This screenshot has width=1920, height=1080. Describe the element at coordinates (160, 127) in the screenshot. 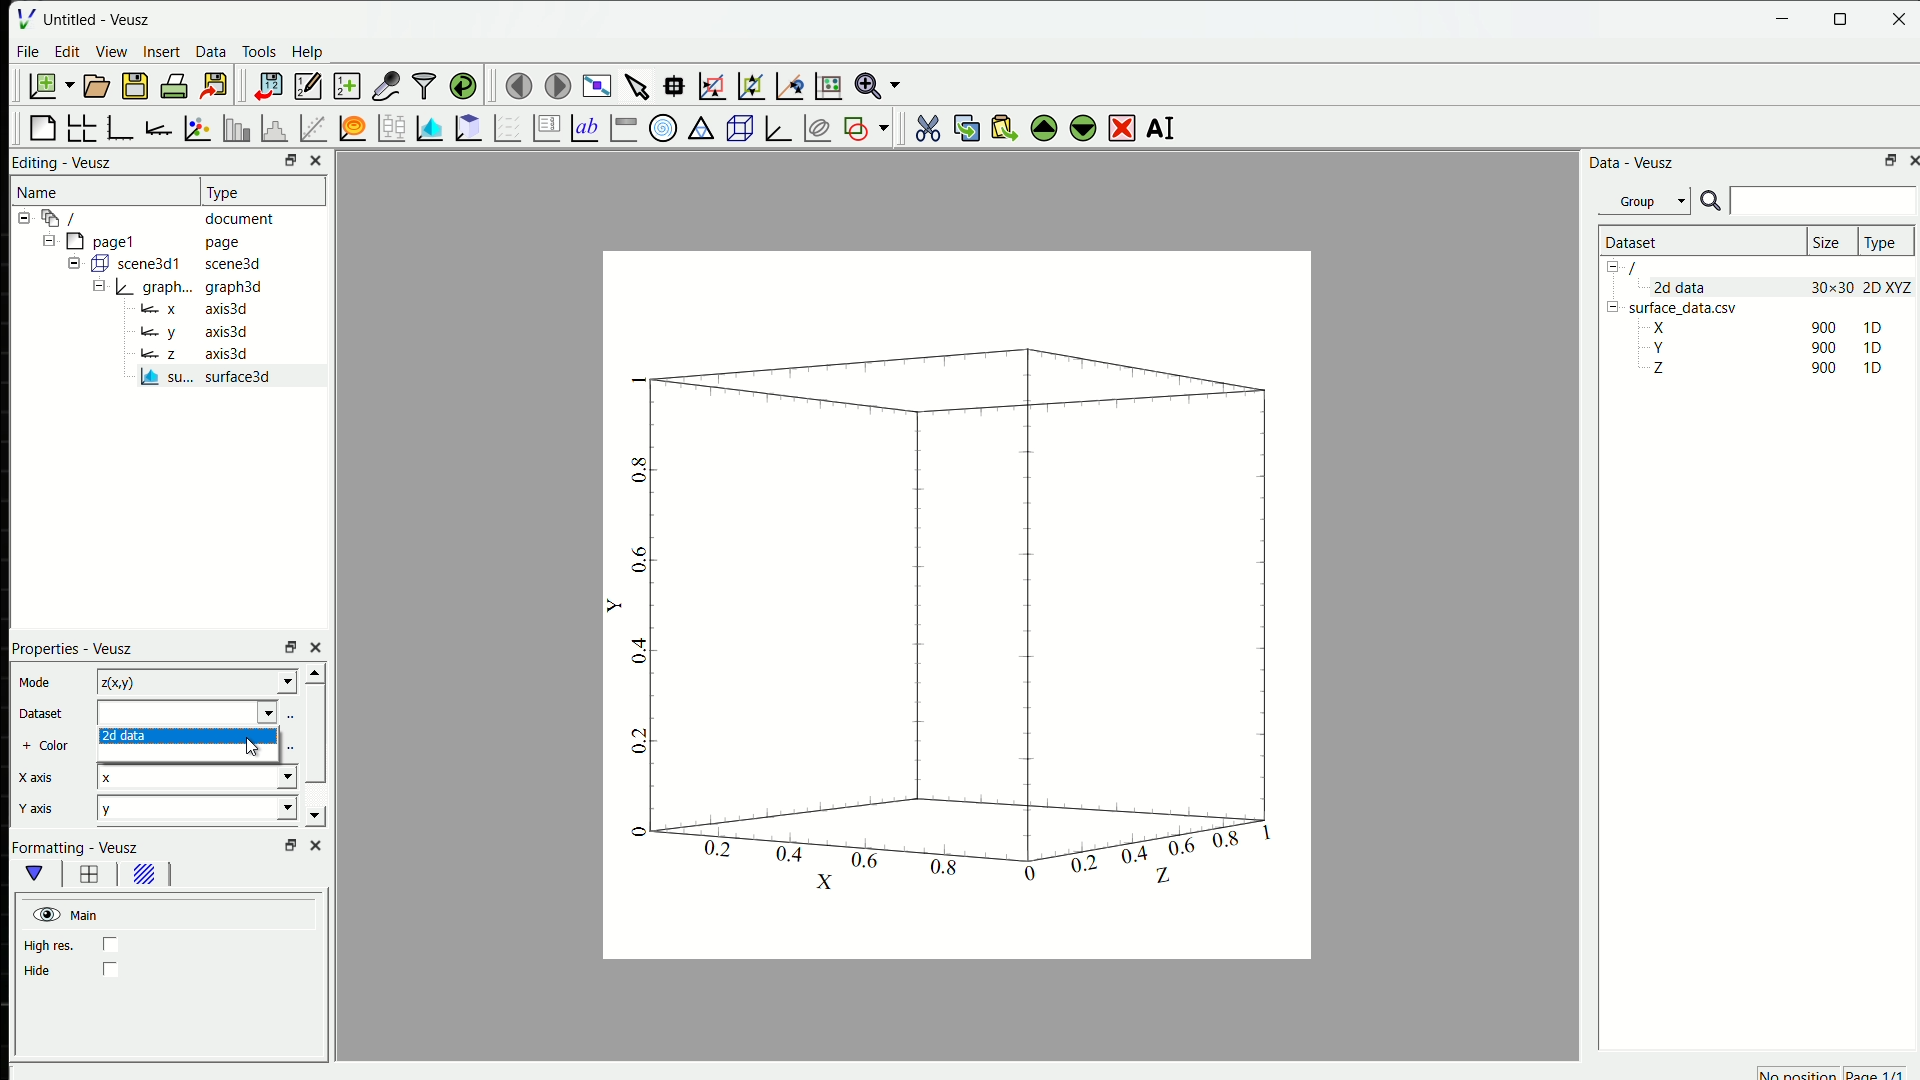

I see `add an axis to the plot` at that location.